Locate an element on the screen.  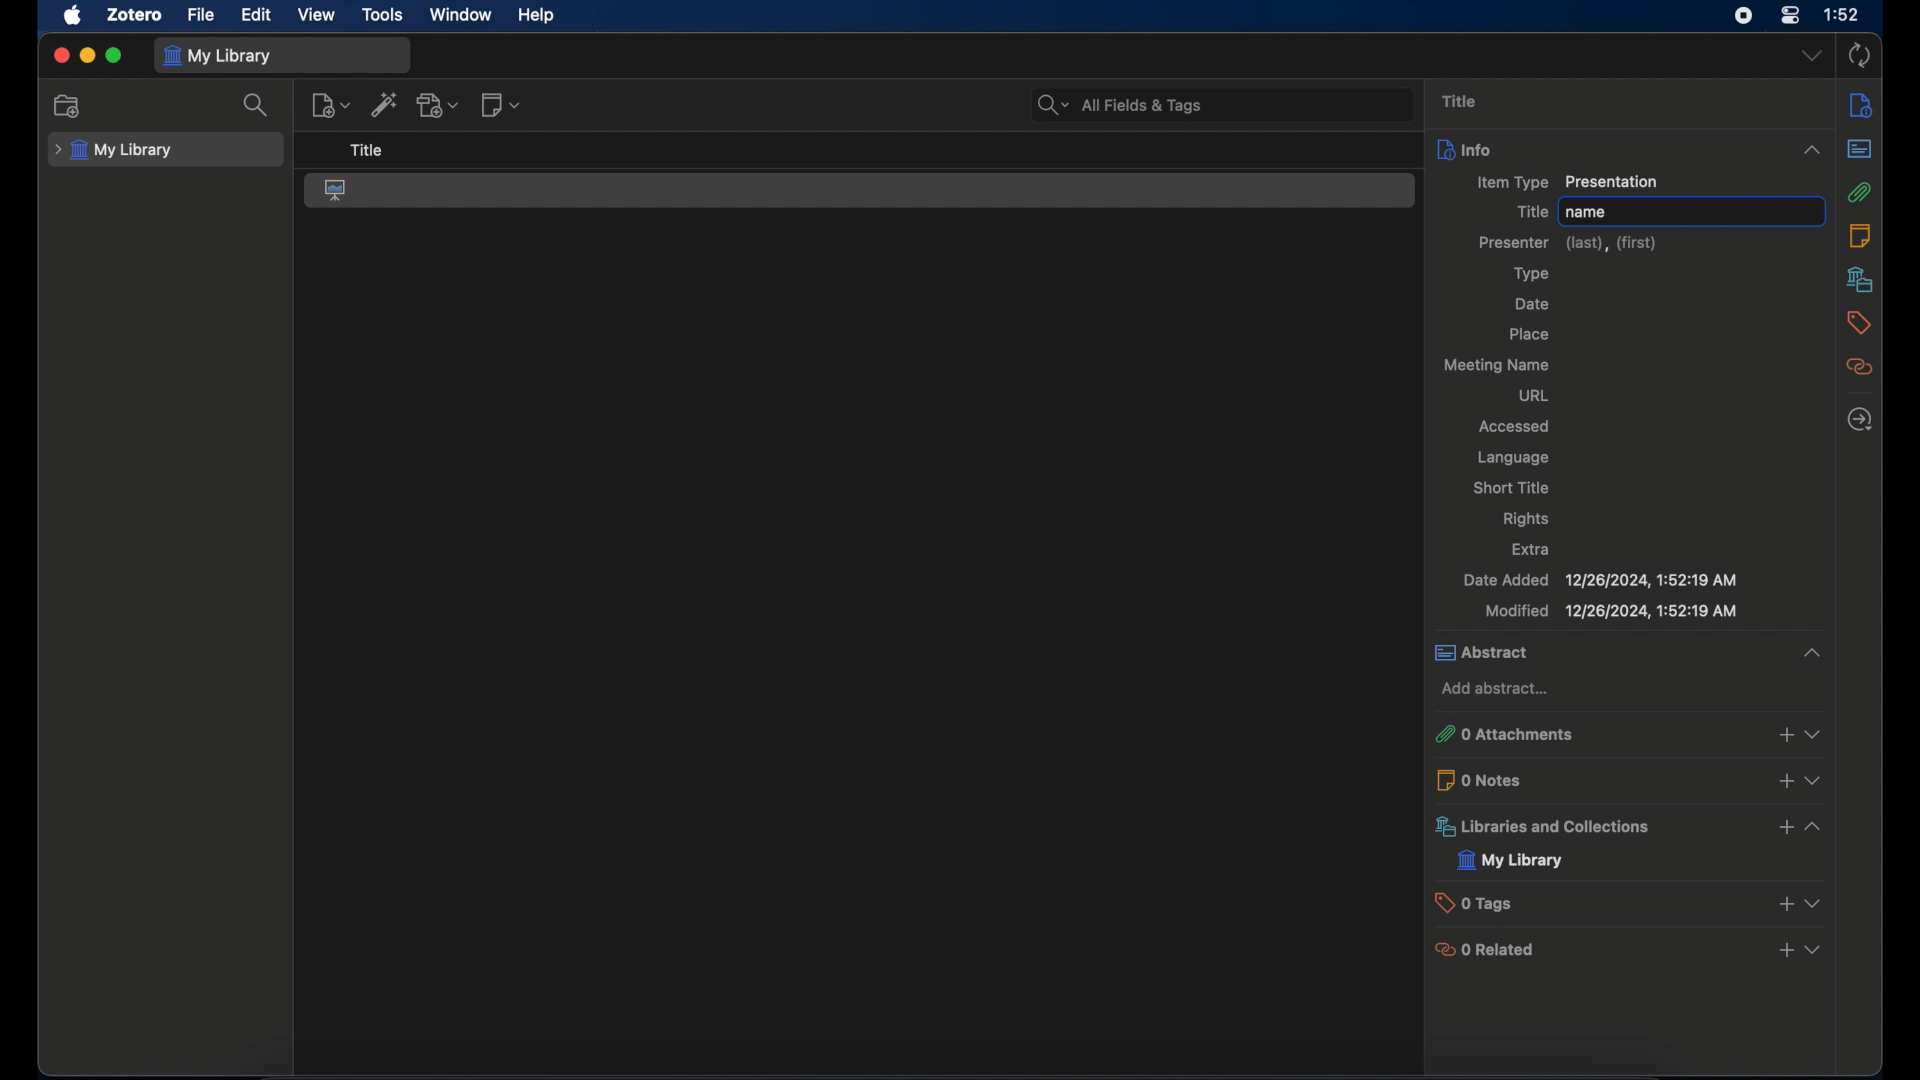
new collection is located at coordinates (68, 106).